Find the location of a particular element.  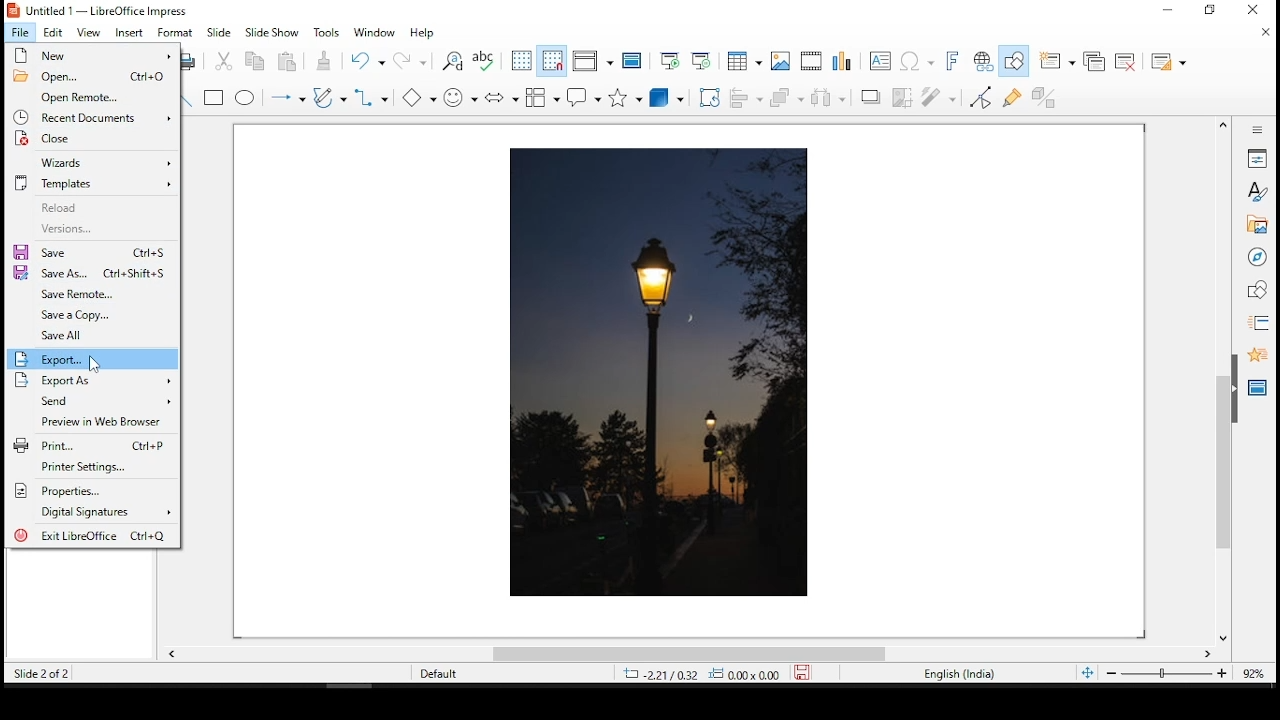

zoom is located at coordinates (1181, 673).